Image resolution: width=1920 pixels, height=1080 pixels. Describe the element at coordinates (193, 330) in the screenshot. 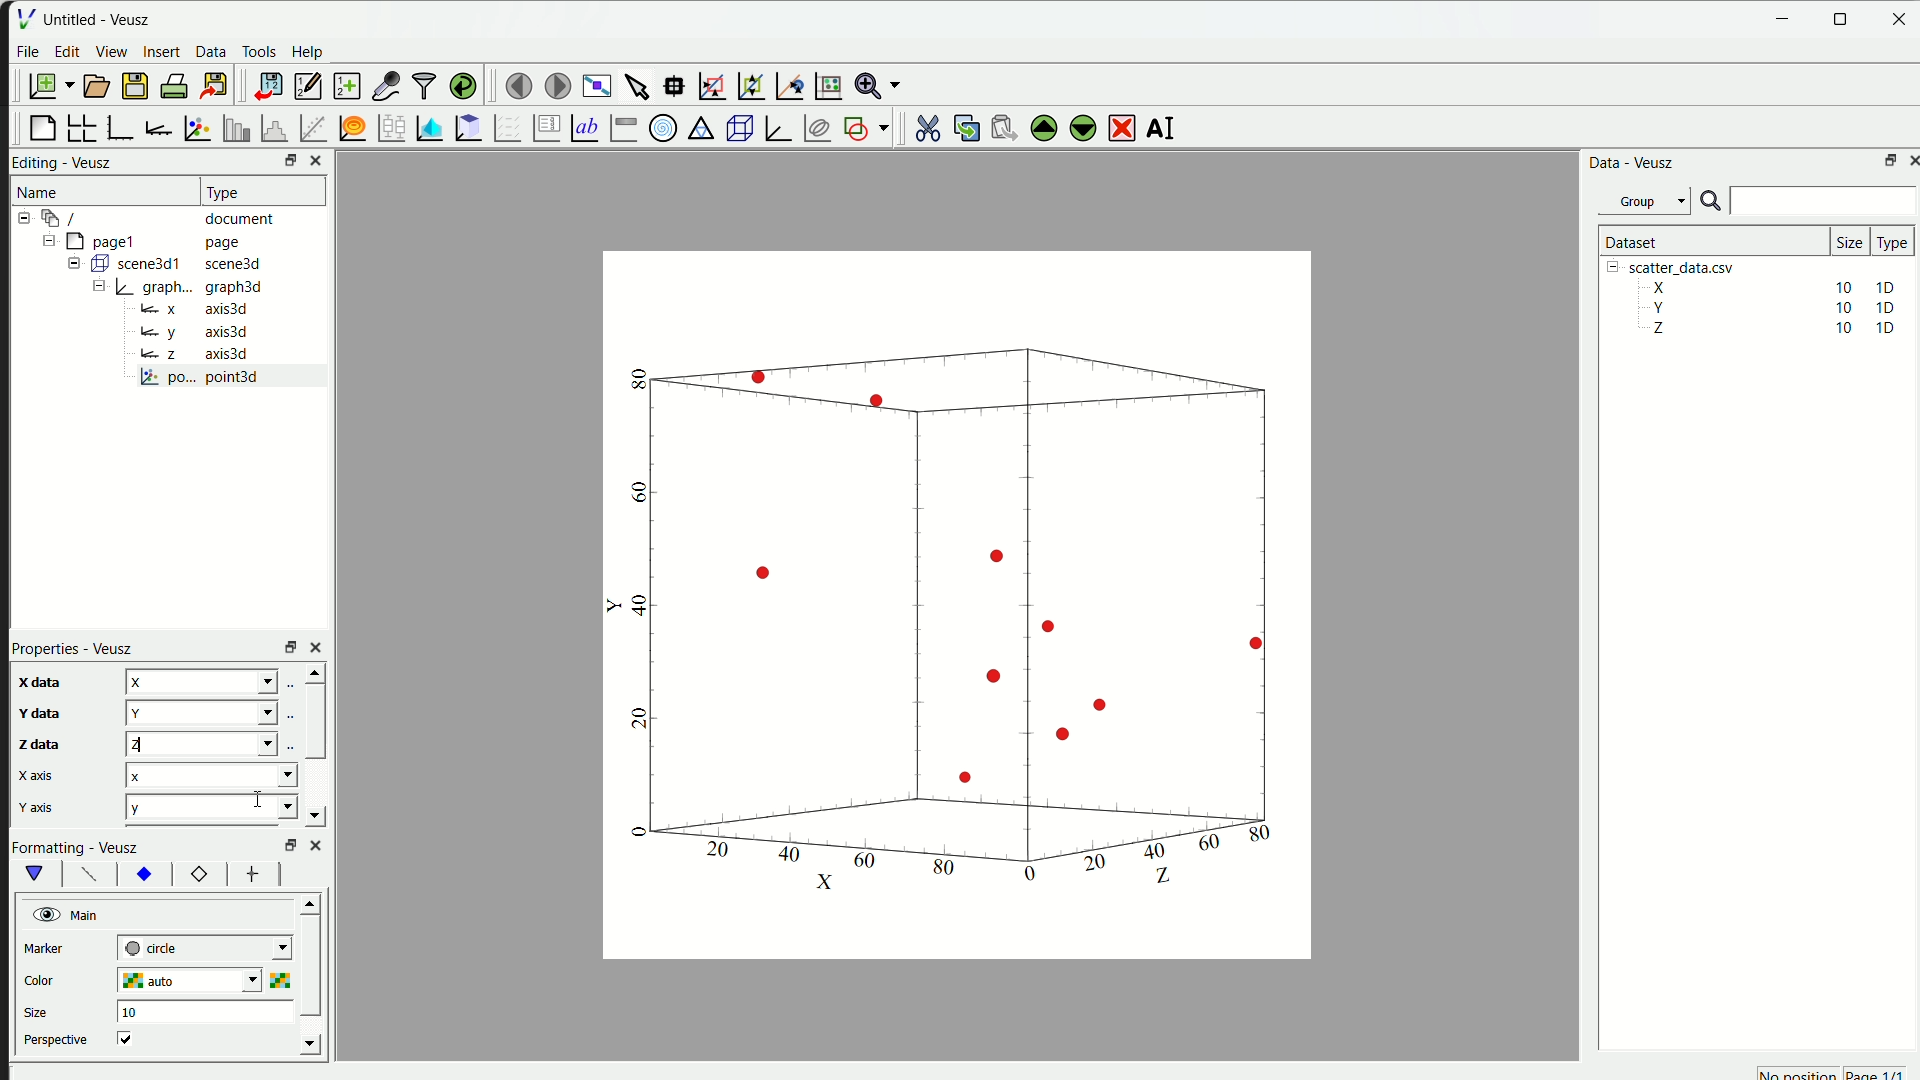

I see `y axis3d` at that location.